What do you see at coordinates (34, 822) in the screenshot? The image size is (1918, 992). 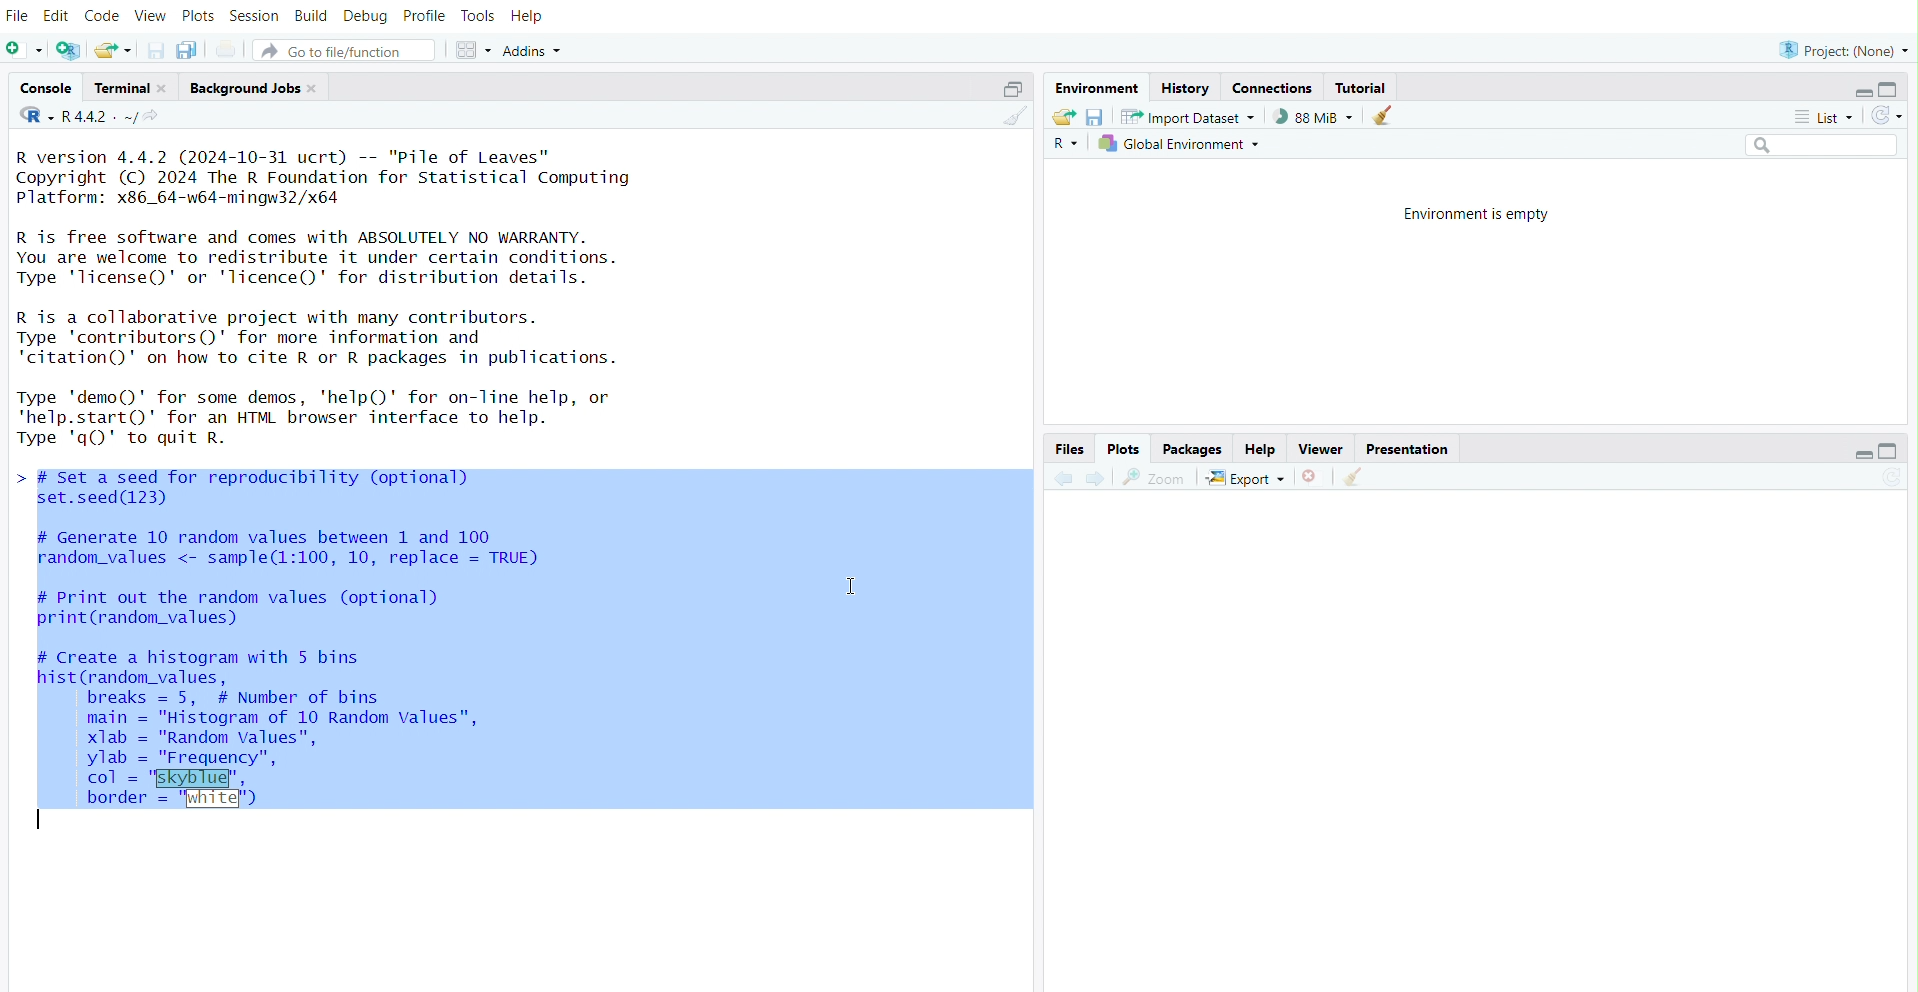 I see `typing cursor` at bounding box center [34, 822].